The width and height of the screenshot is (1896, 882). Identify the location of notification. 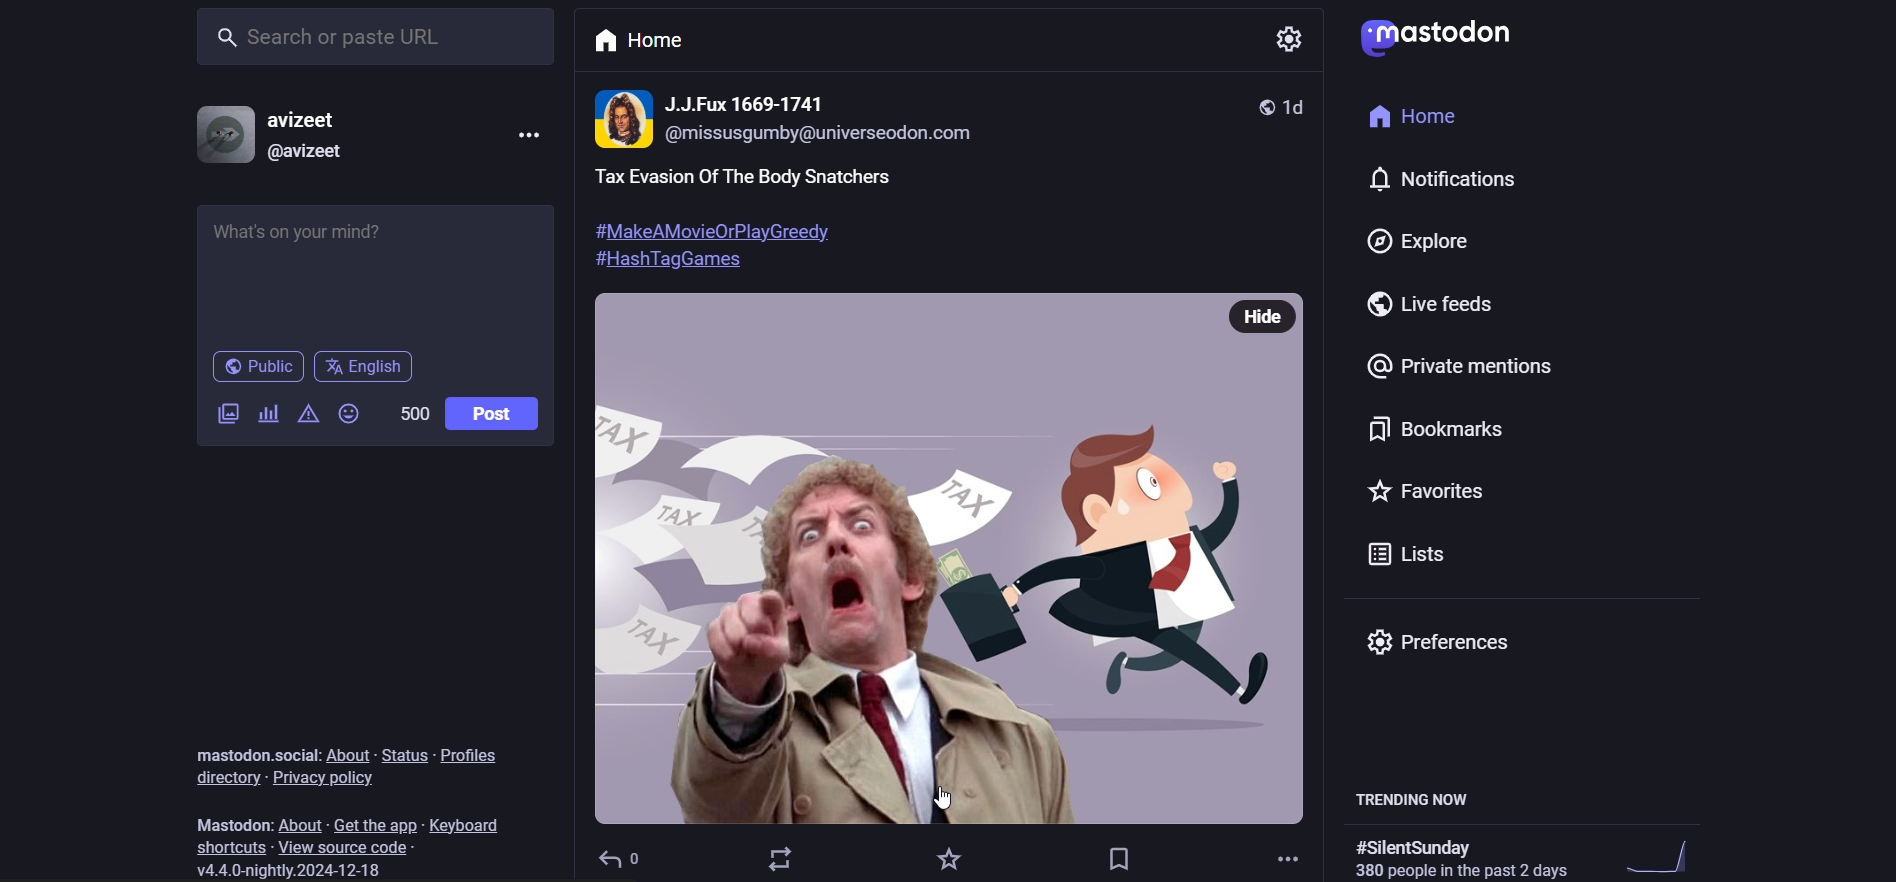
(1421, 174).